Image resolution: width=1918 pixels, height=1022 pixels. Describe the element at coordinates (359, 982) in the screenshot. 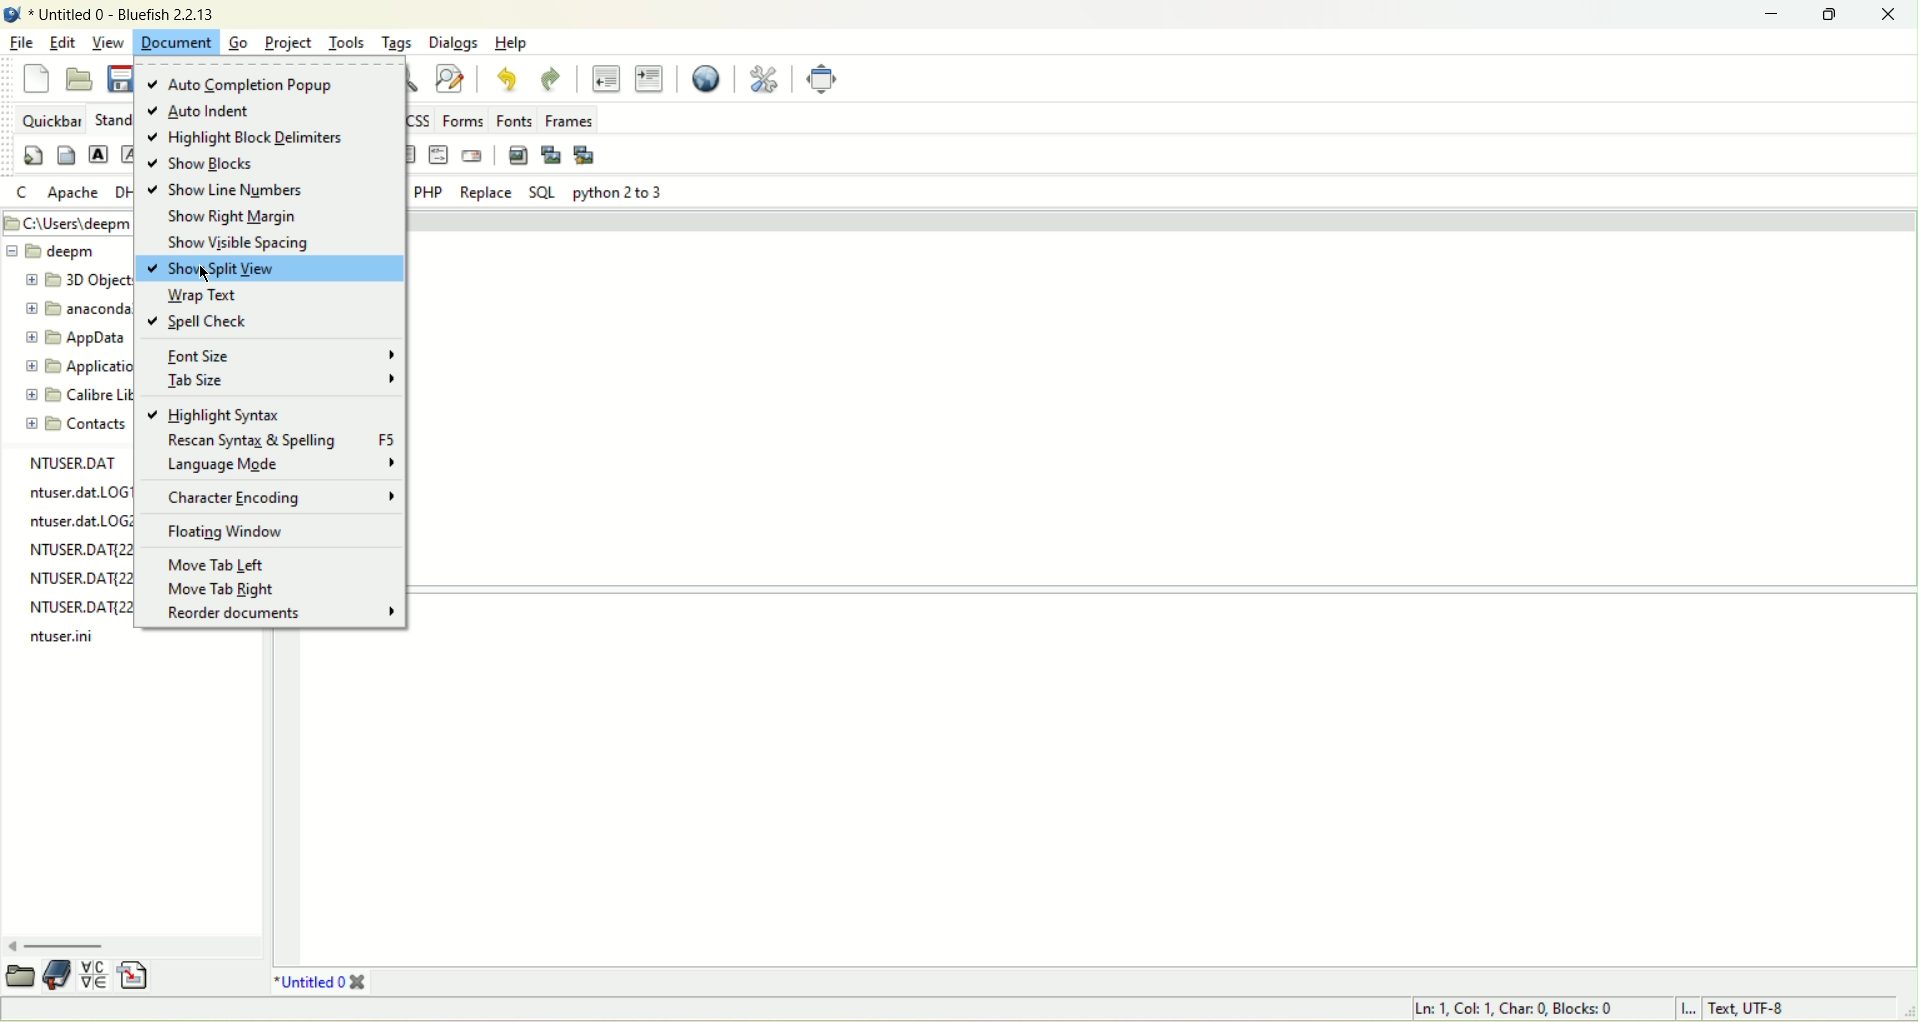

I see `close` at that location.